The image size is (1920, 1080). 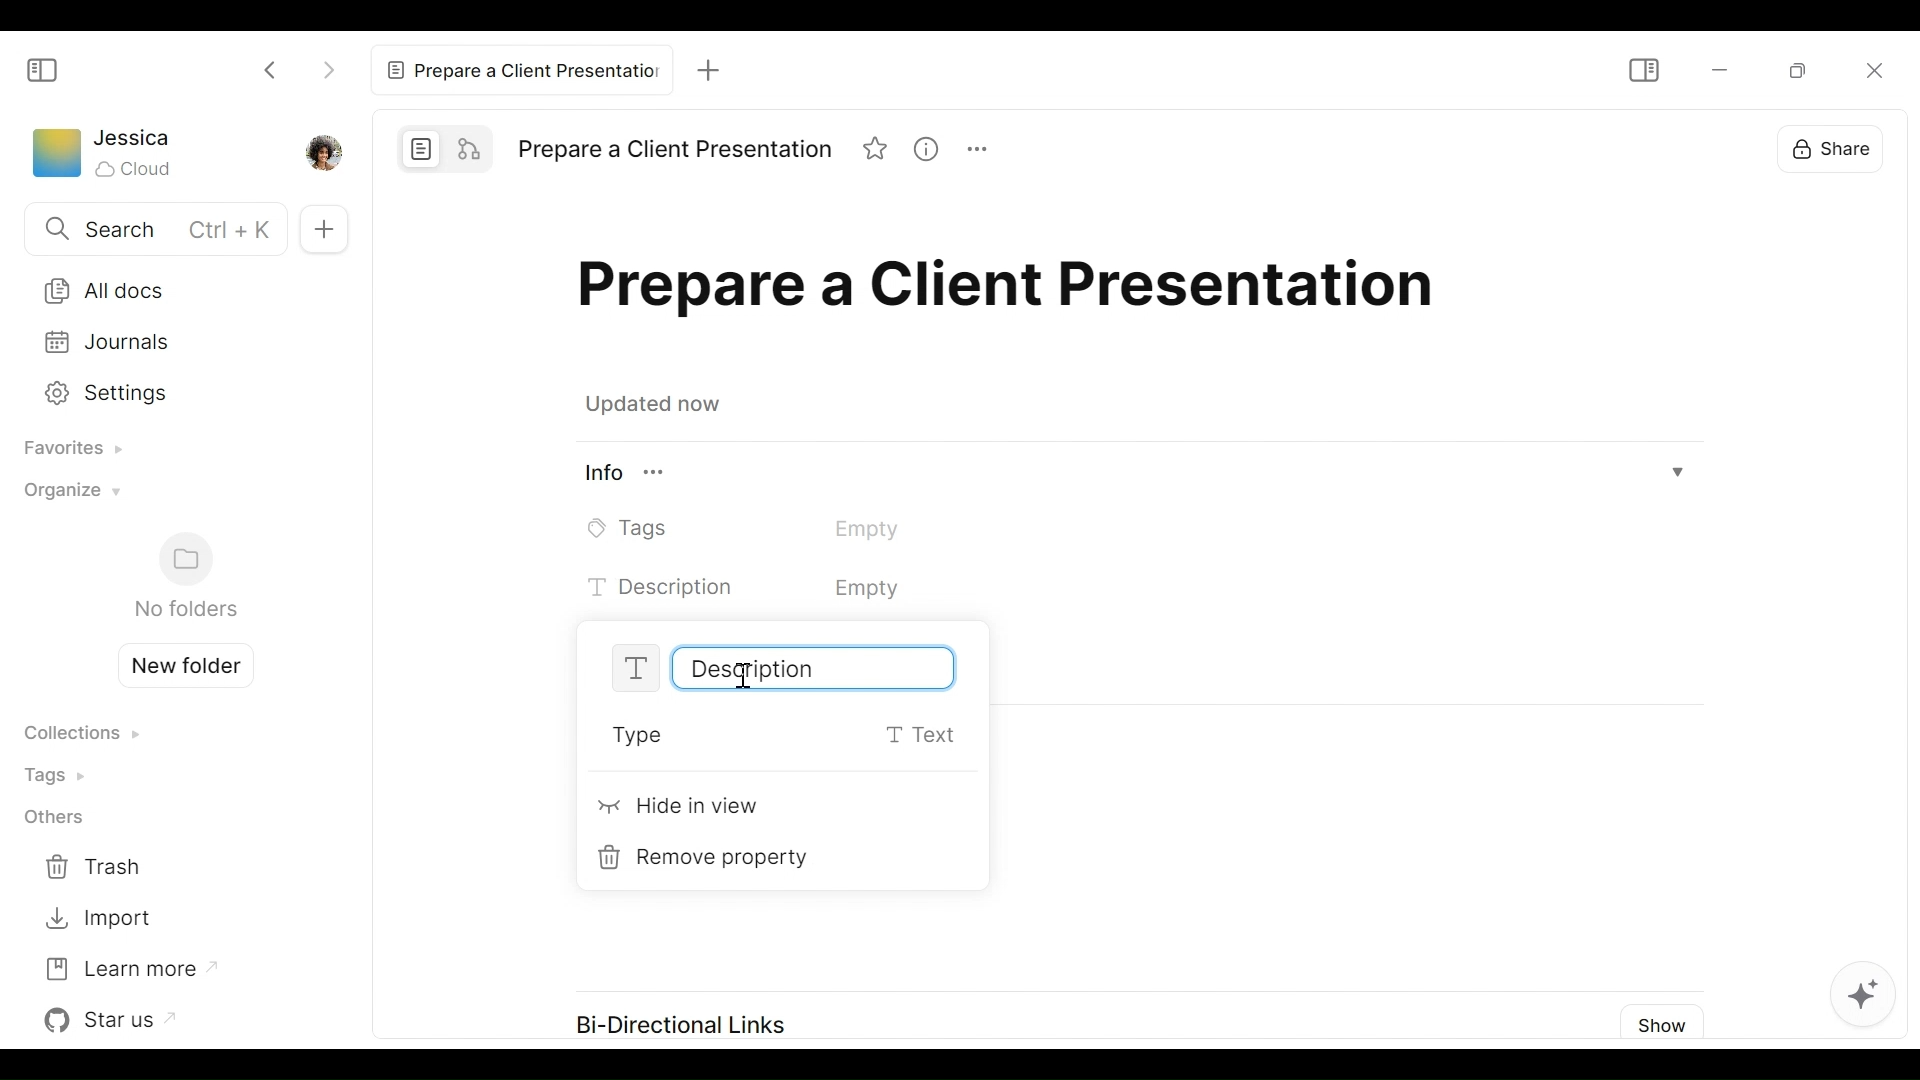 I want to click on New Tab, so click(x=702, y=64).